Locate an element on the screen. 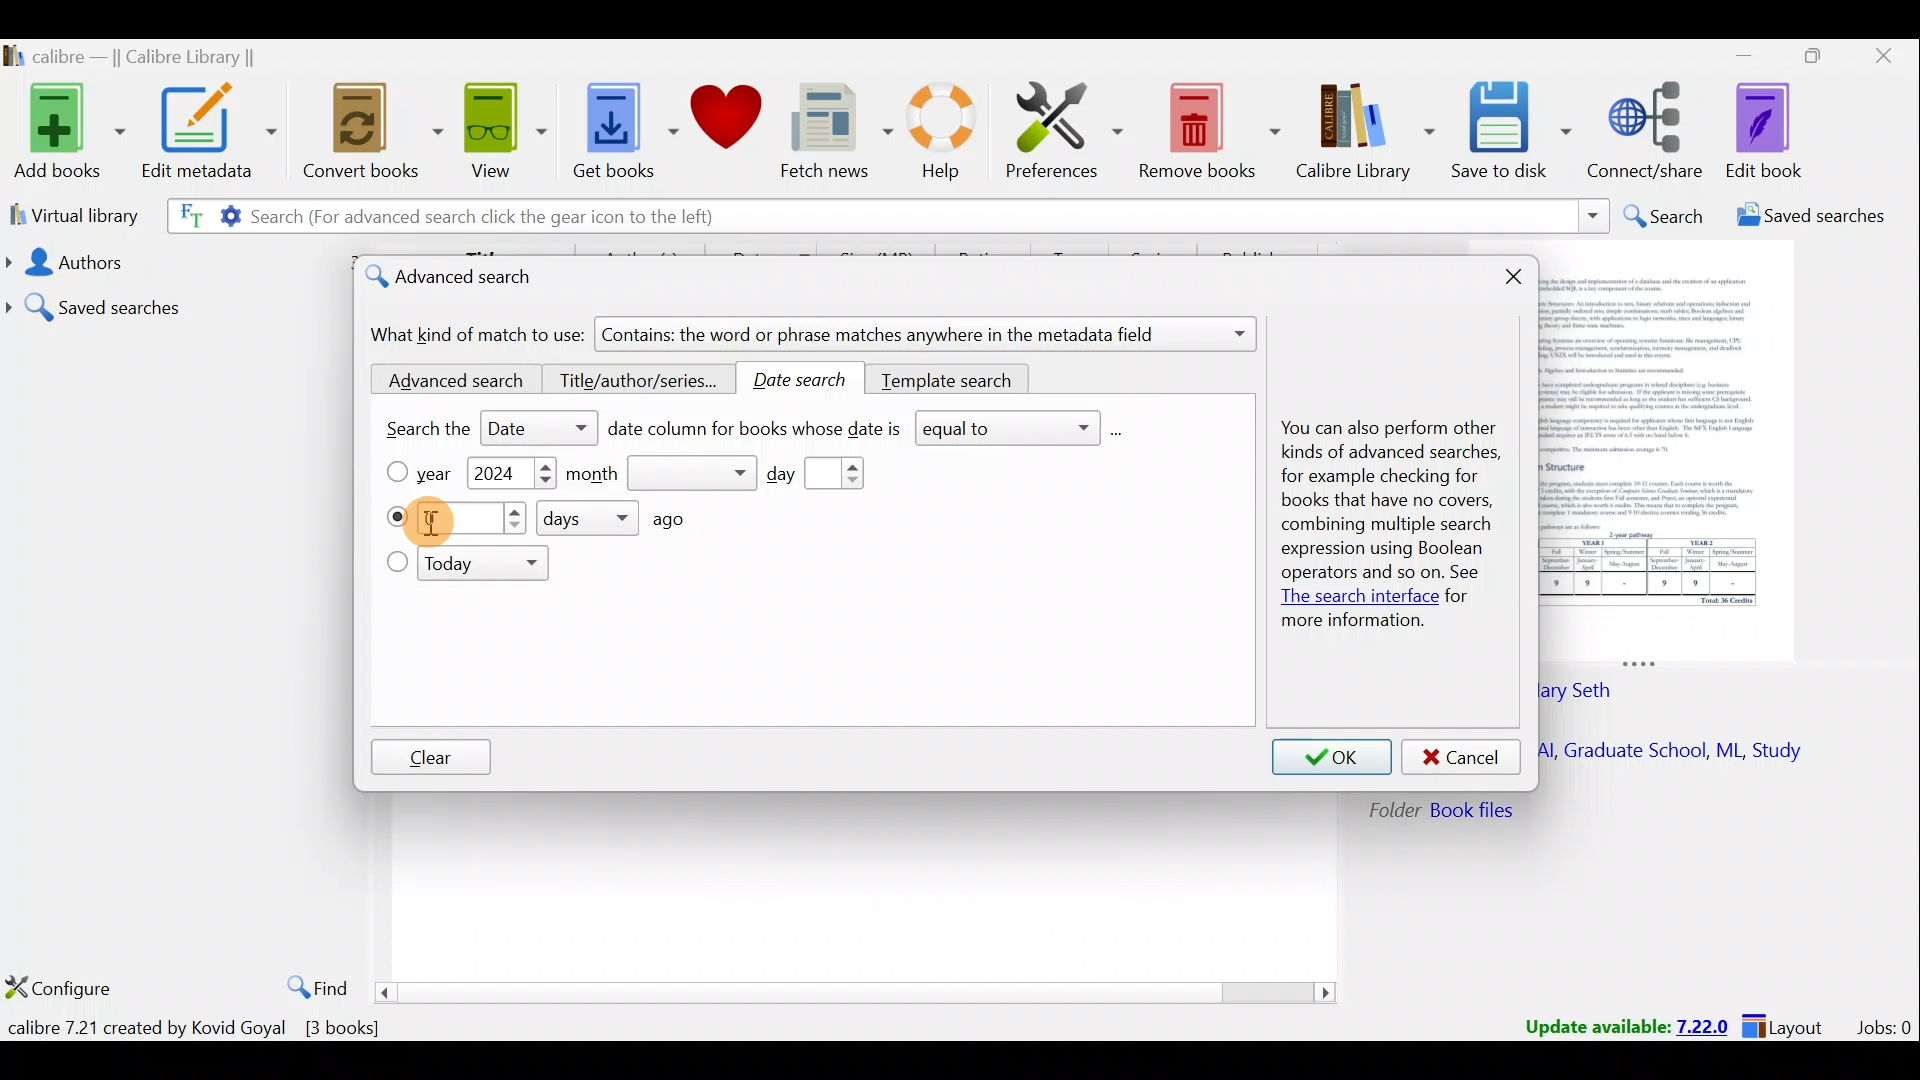 This screenshot has height=1080, width=1920. OK is located at coordinates (1332, 758).